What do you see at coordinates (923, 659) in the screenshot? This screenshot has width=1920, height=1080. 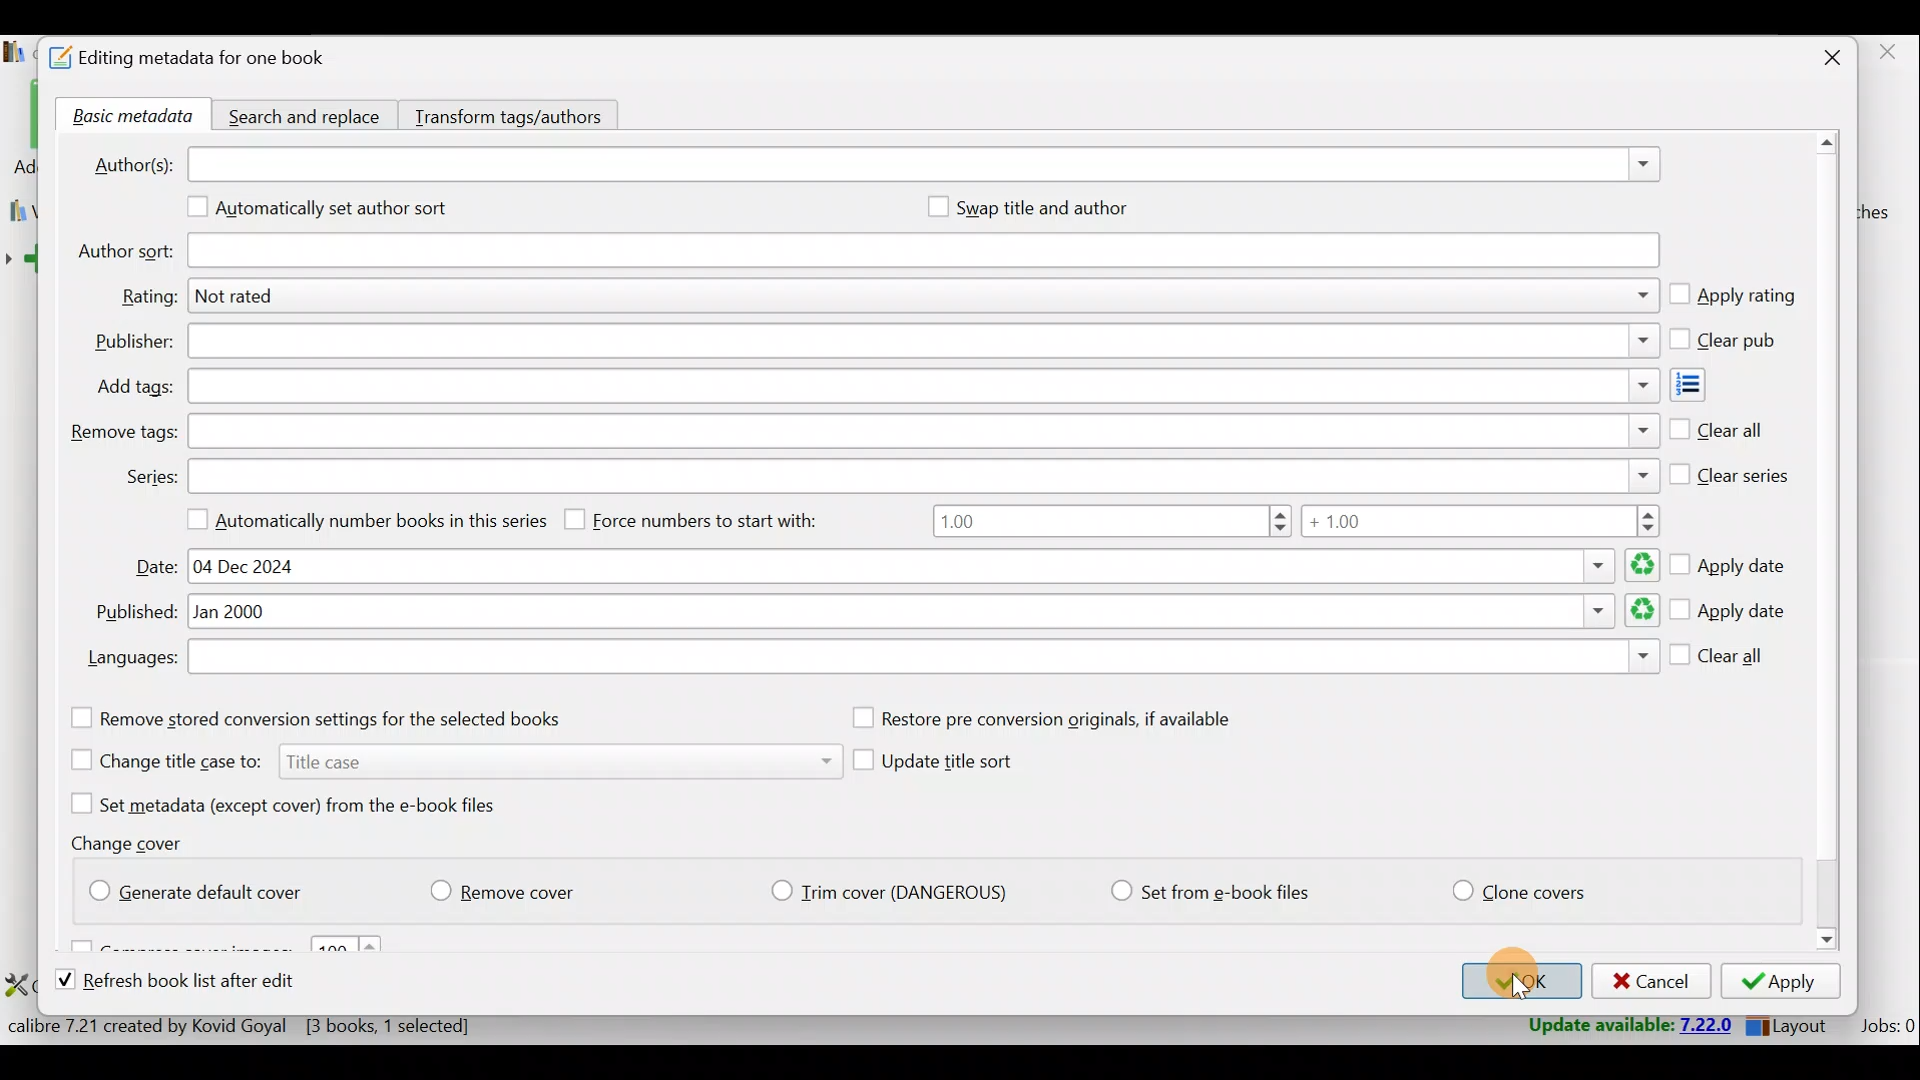 I see `Languages` at bounding box center [923, 659].